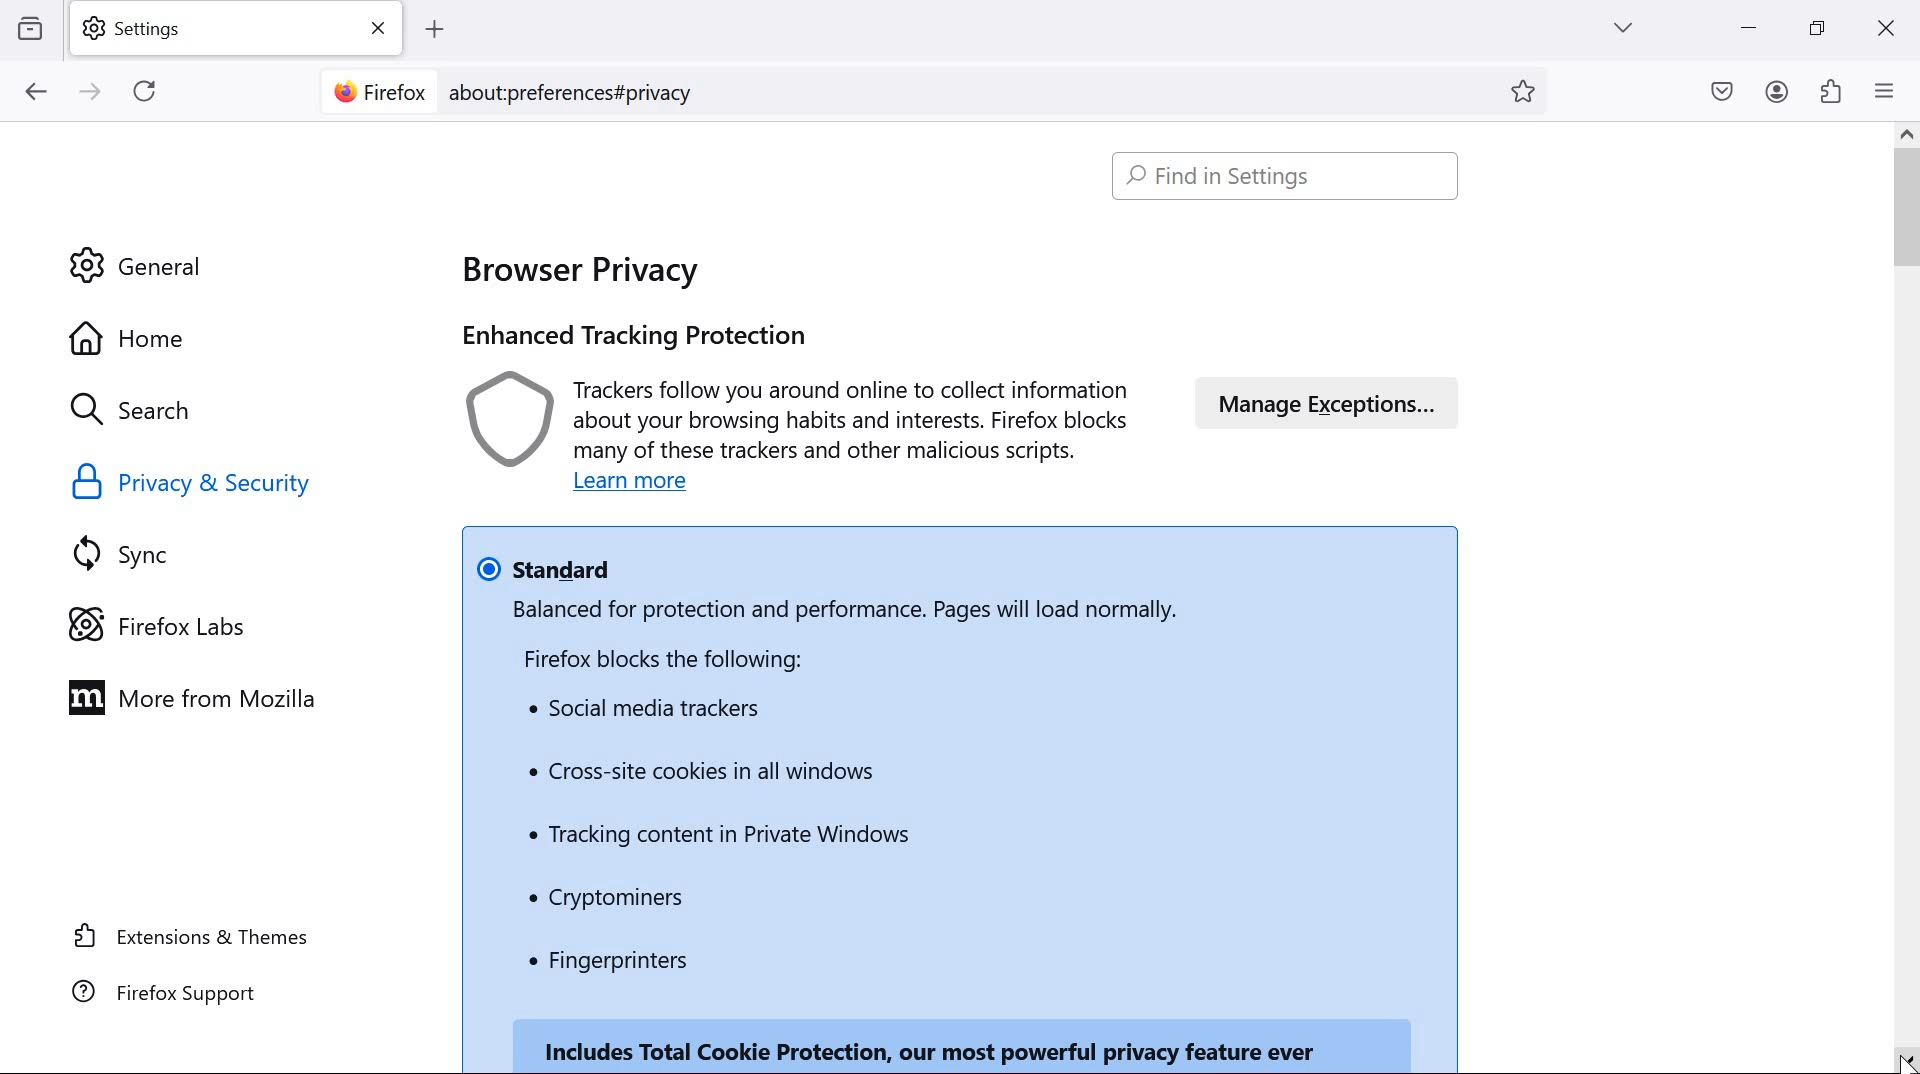  What do you see at coordinates (93, 93) in the screenshot?
I see `go forward one page` at bounding box center [93, 93].